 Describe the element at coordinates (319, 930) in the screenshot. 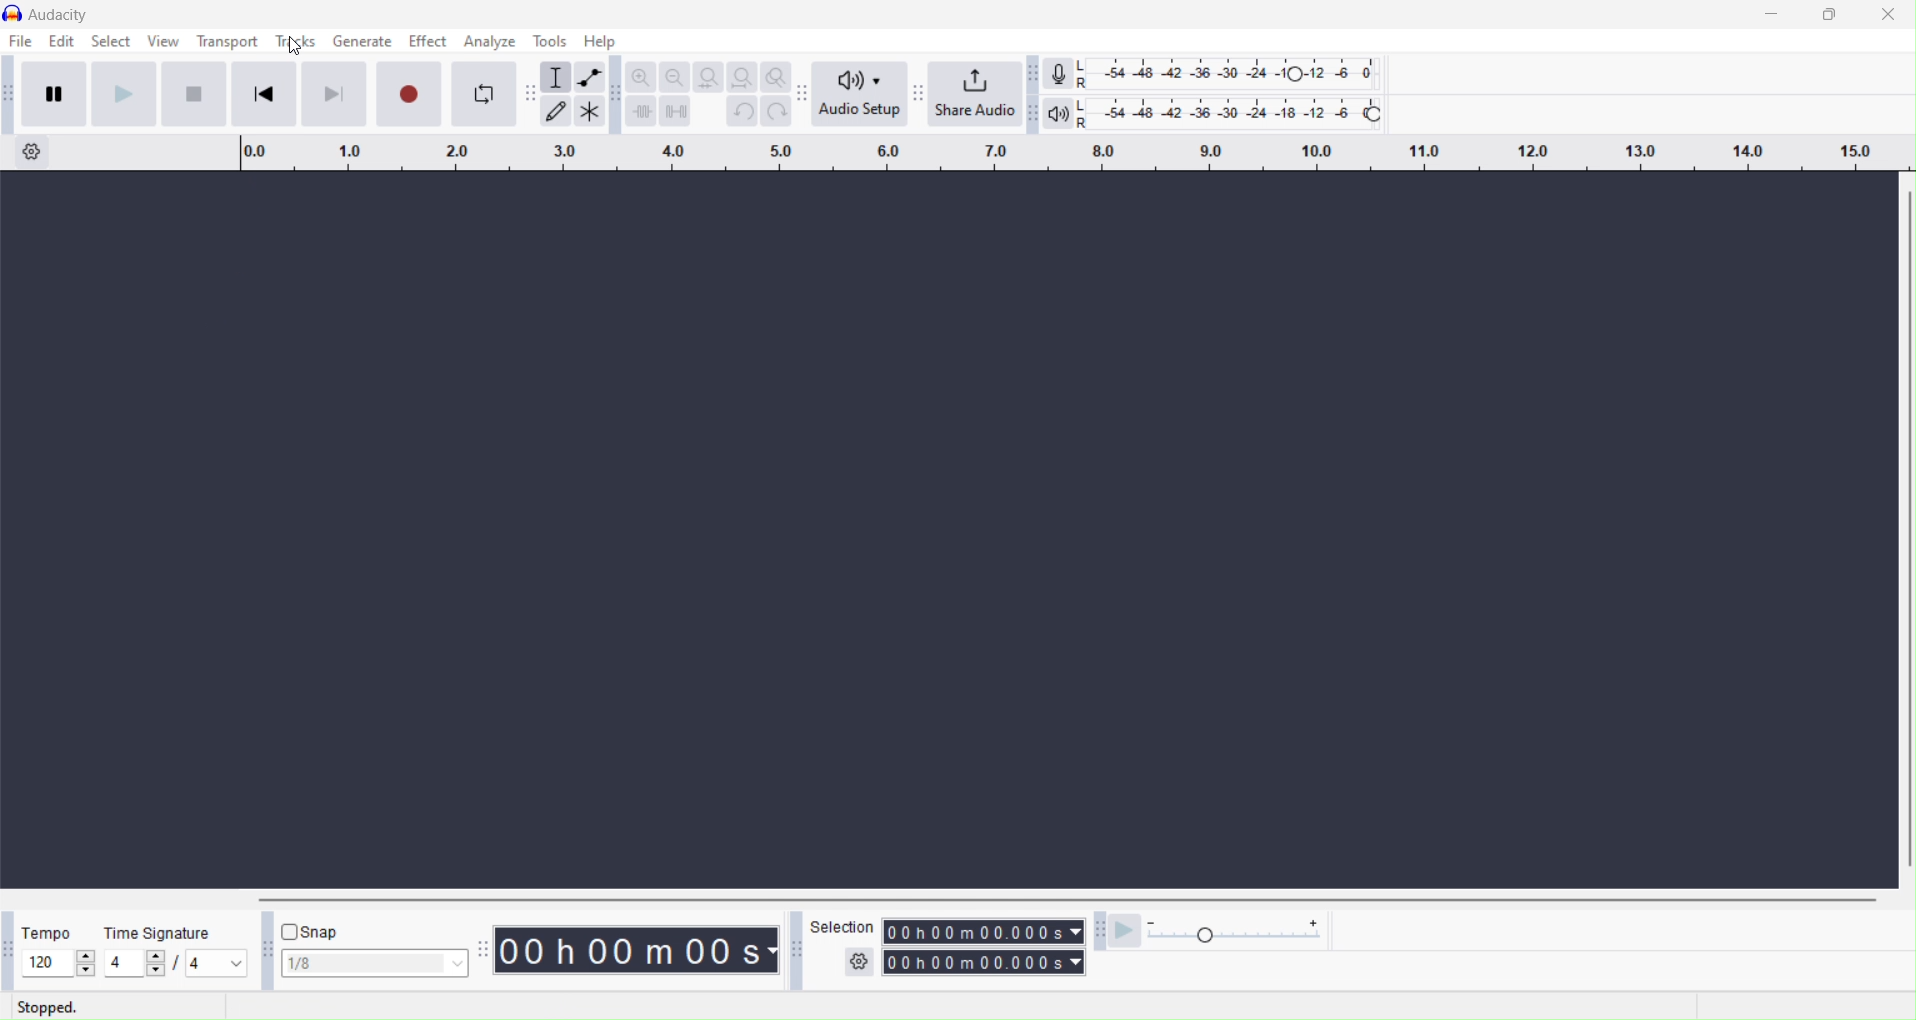

I see `Snap` at that location.